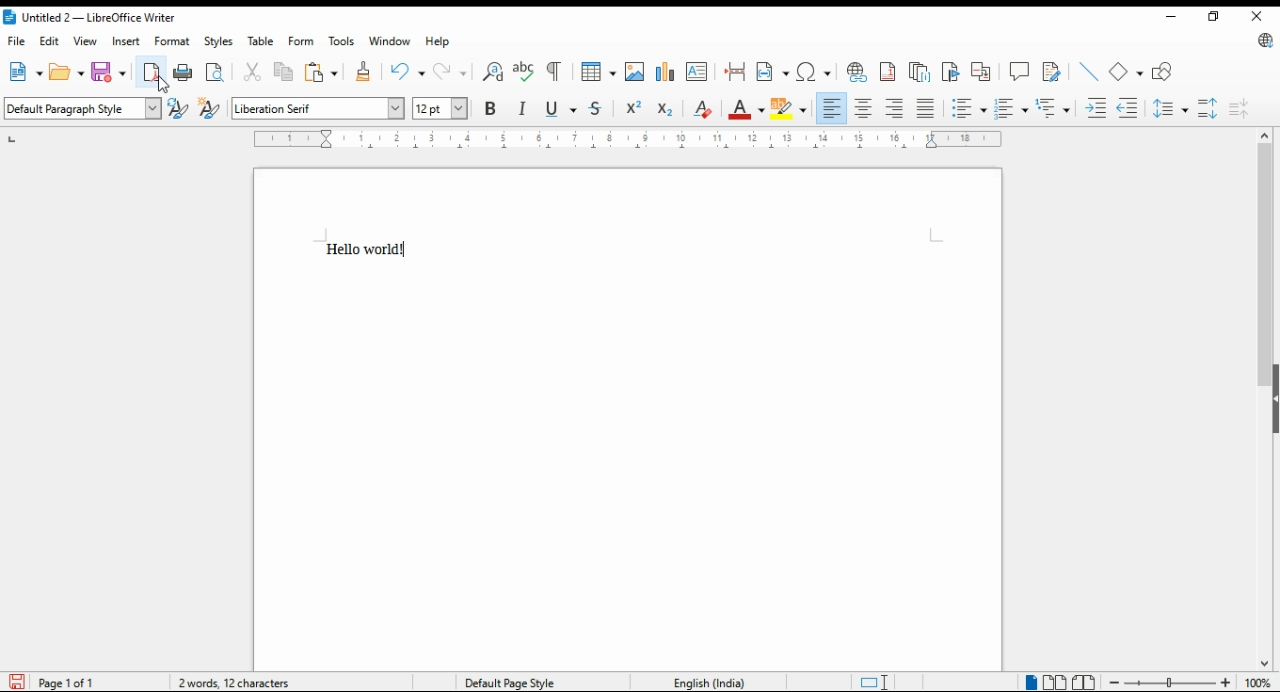 This screenshot has width=1280, height=692. Describe the element at coordinates (237, 682) in the screenshot. I see `document information` at that location.